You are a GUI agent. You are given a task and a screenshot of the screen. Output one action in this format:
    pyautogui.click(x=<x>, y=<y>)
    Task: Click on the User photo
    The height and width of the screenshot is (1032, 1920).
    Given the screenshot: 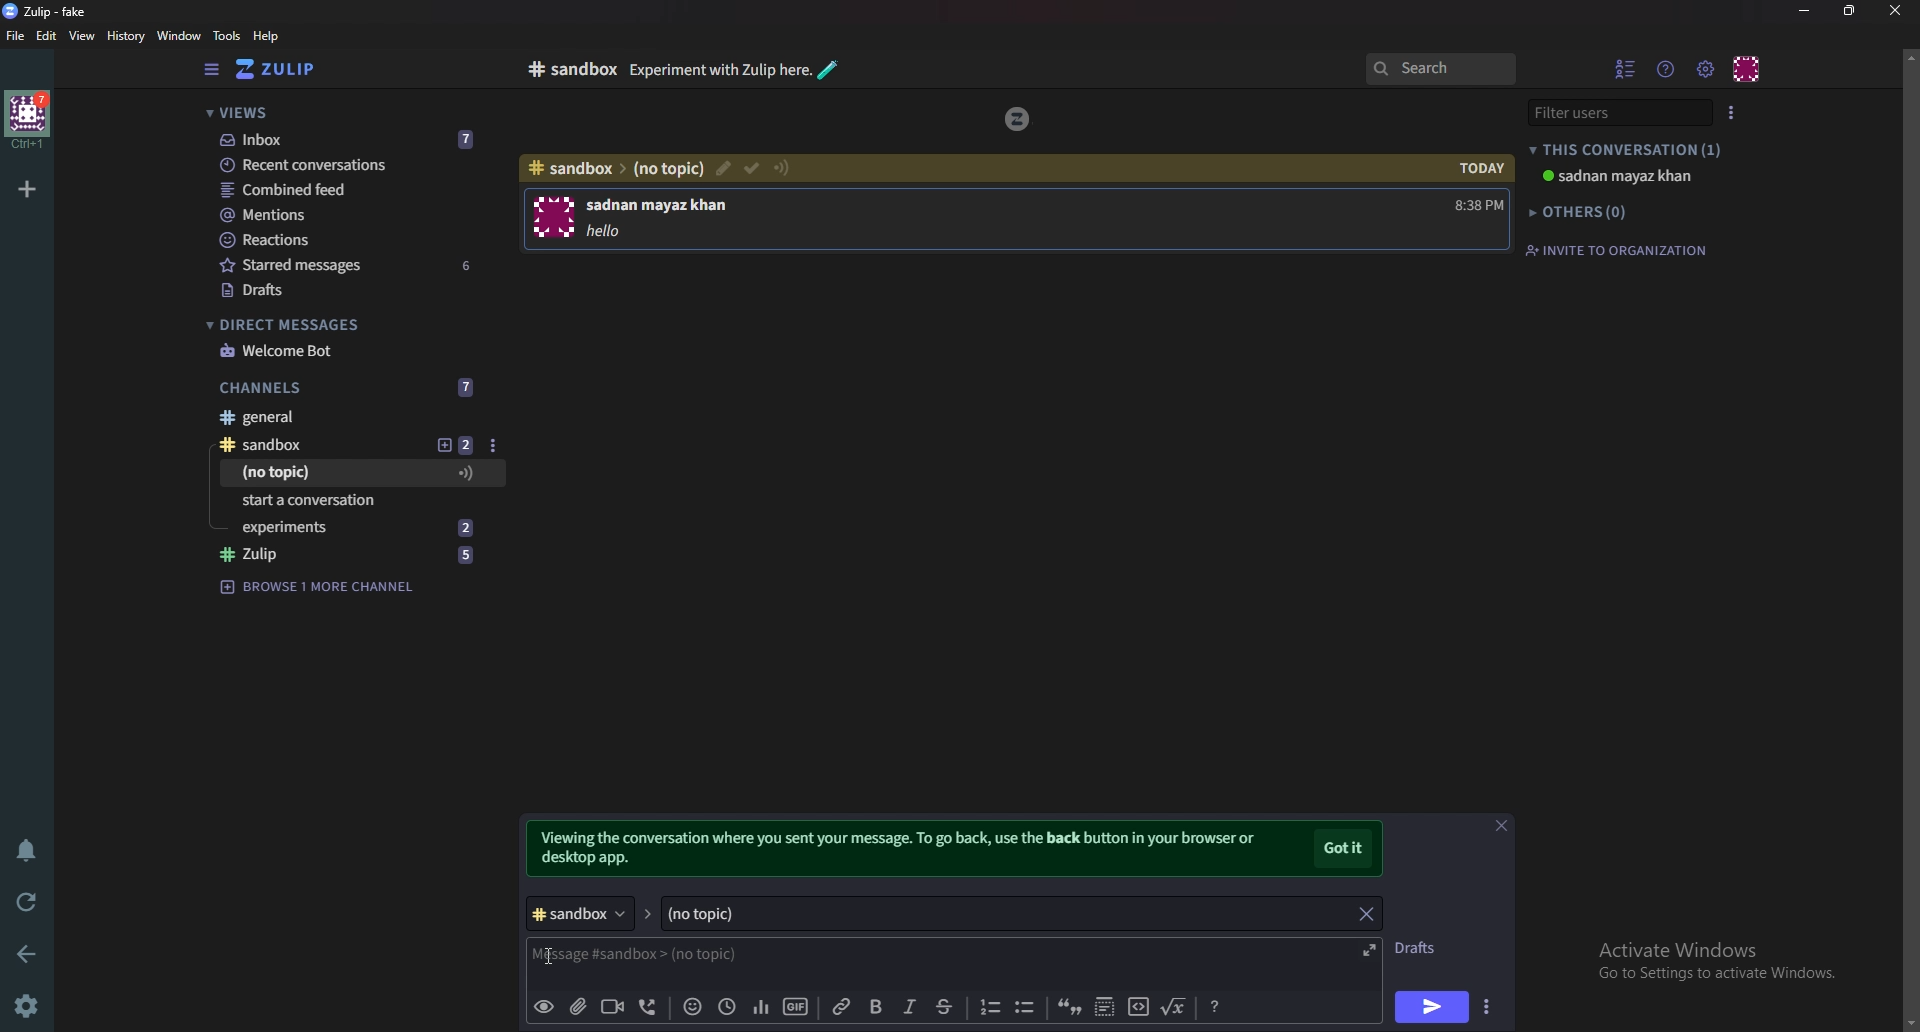 What is the action you would take?
    pyautogui.click(x=550, y=219)
    